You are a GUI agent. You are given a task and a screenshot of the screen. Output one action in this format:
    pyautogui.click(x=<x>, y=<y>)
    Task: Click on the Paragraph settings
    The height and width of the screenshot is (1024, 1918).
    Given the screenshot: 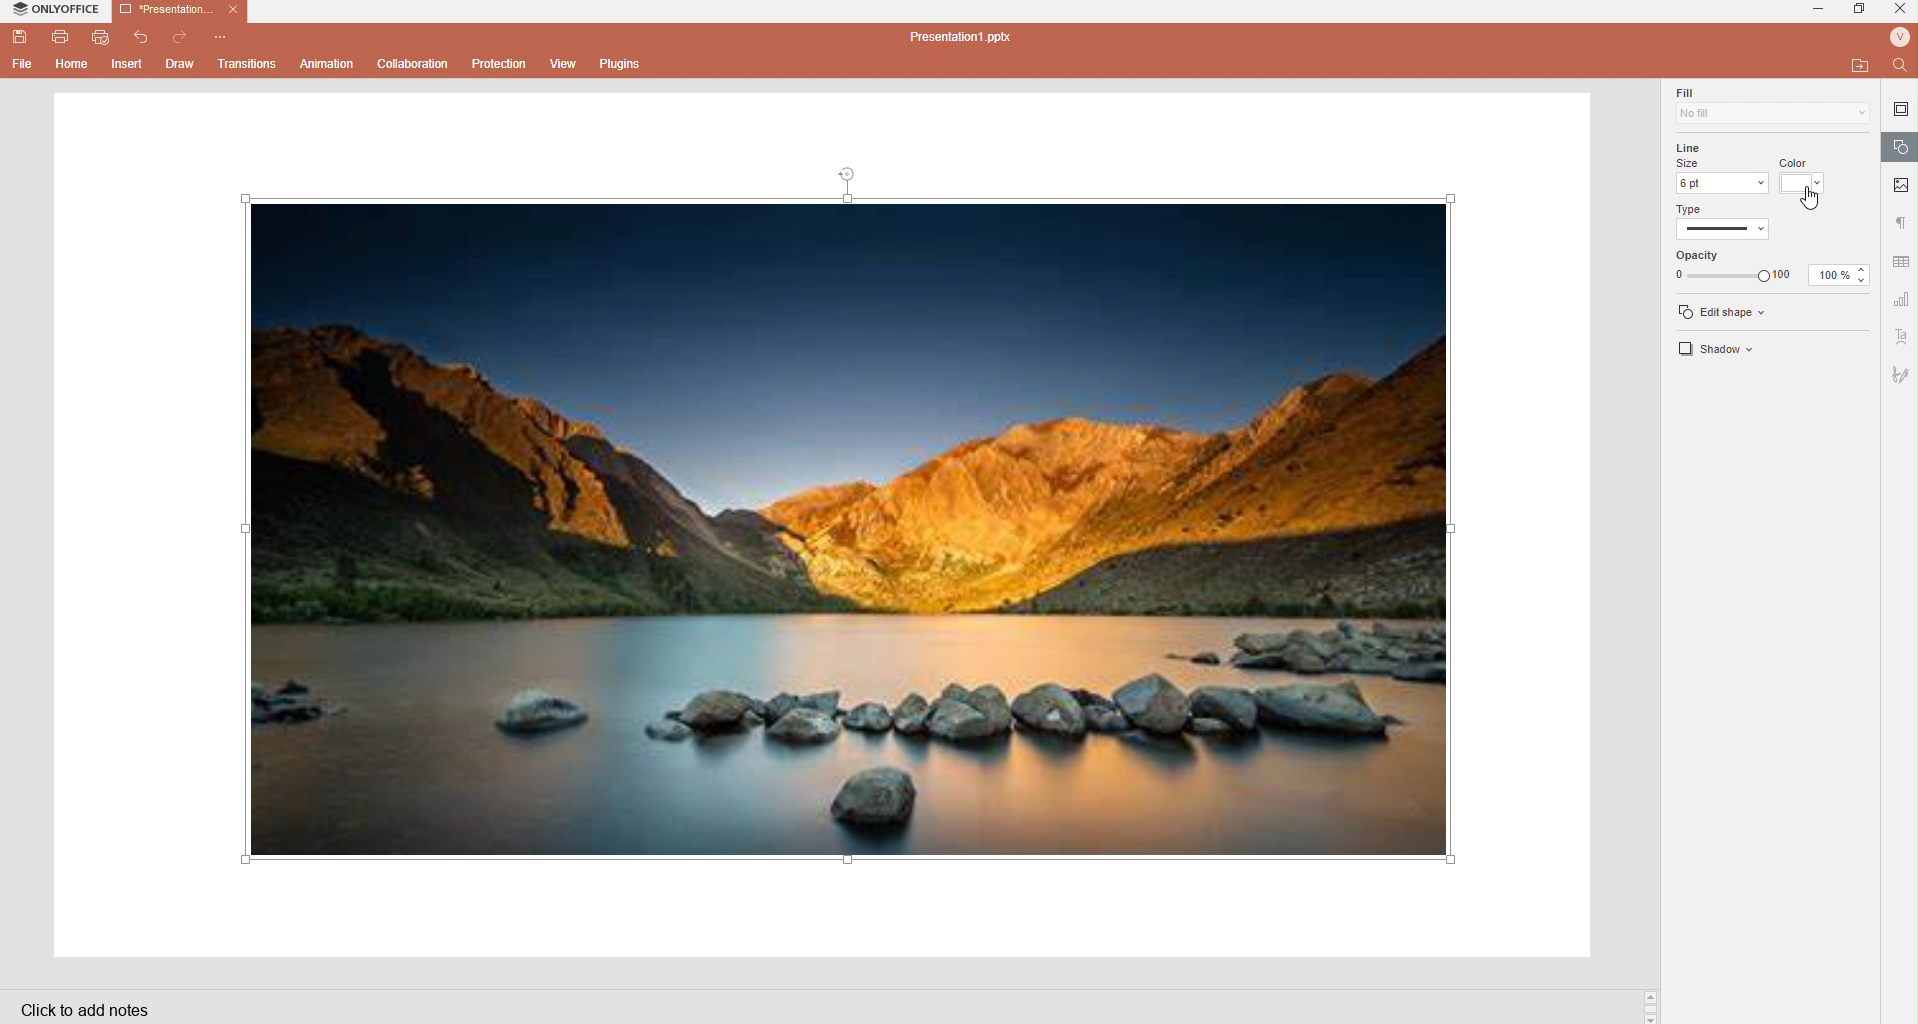 What is the action you would take?
    pyautogui.click(x=1904, y=223)
    